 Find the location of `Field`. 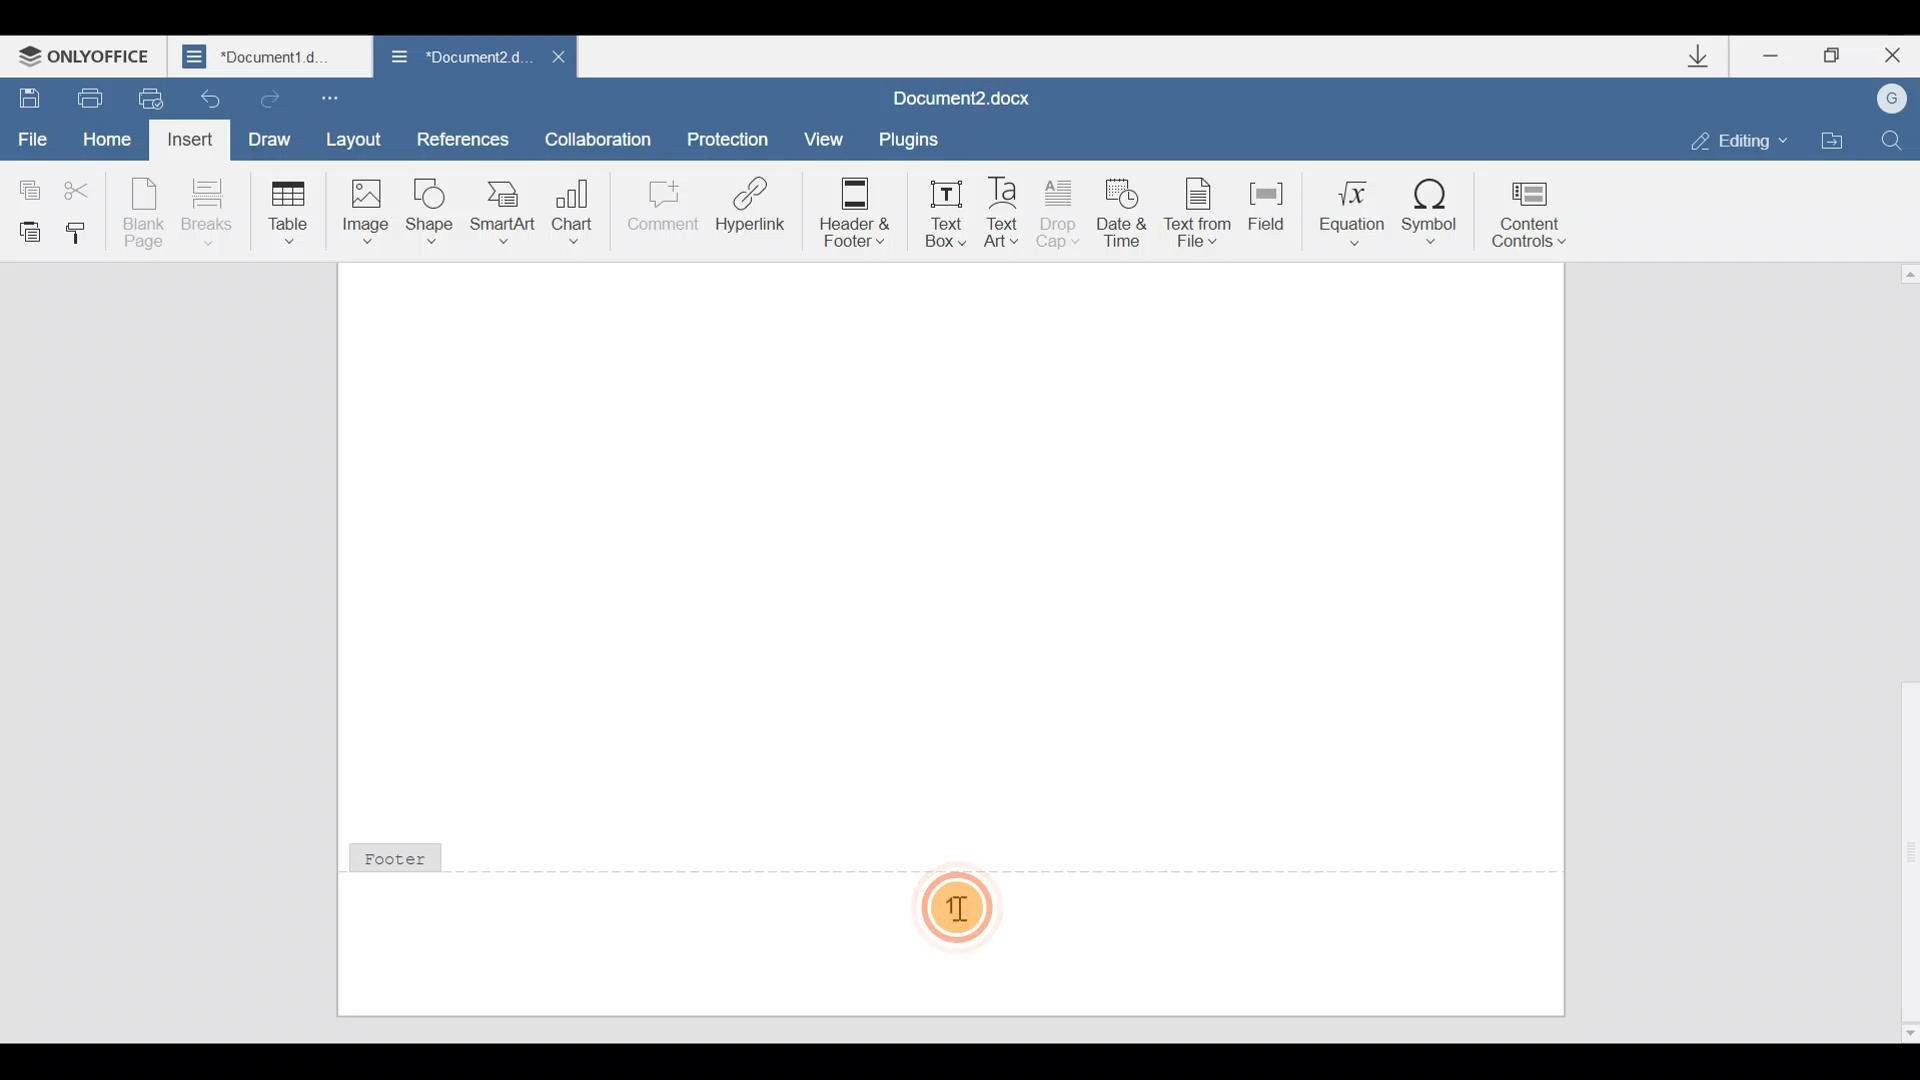

Field is located at coordinates (1261, 213).